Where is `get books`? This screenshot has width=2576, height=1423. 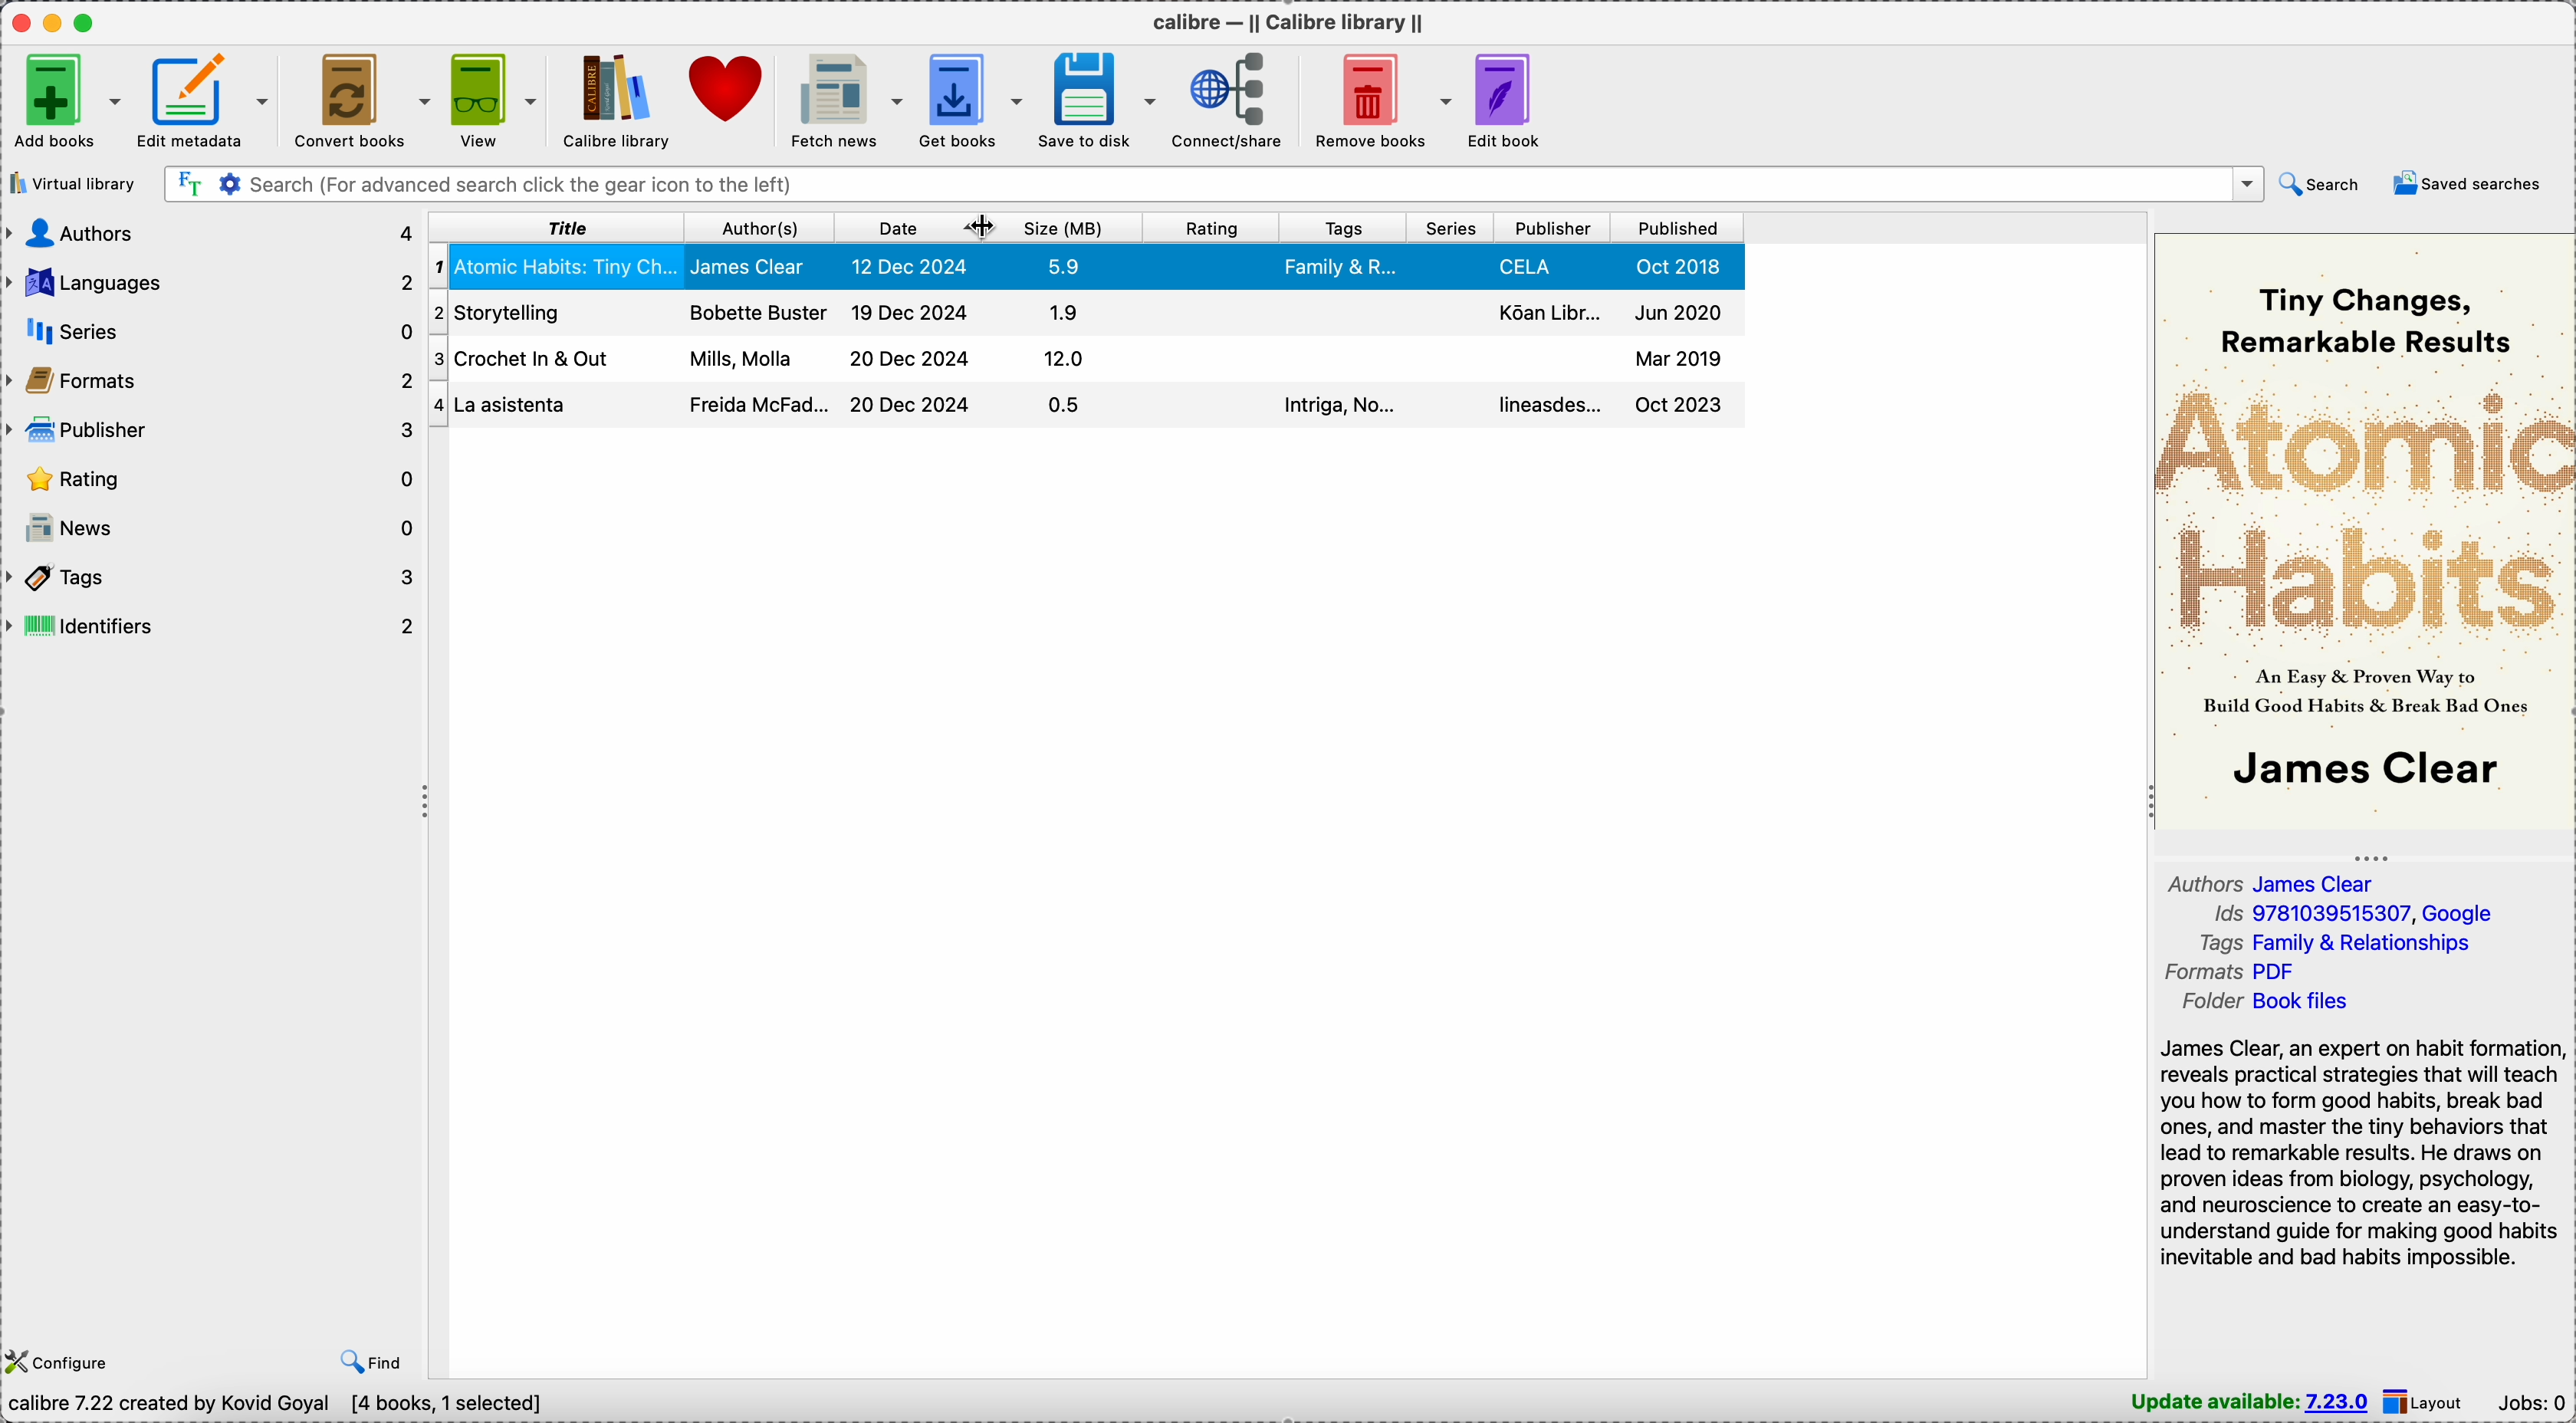
get books is located at coordinates (974, 101).